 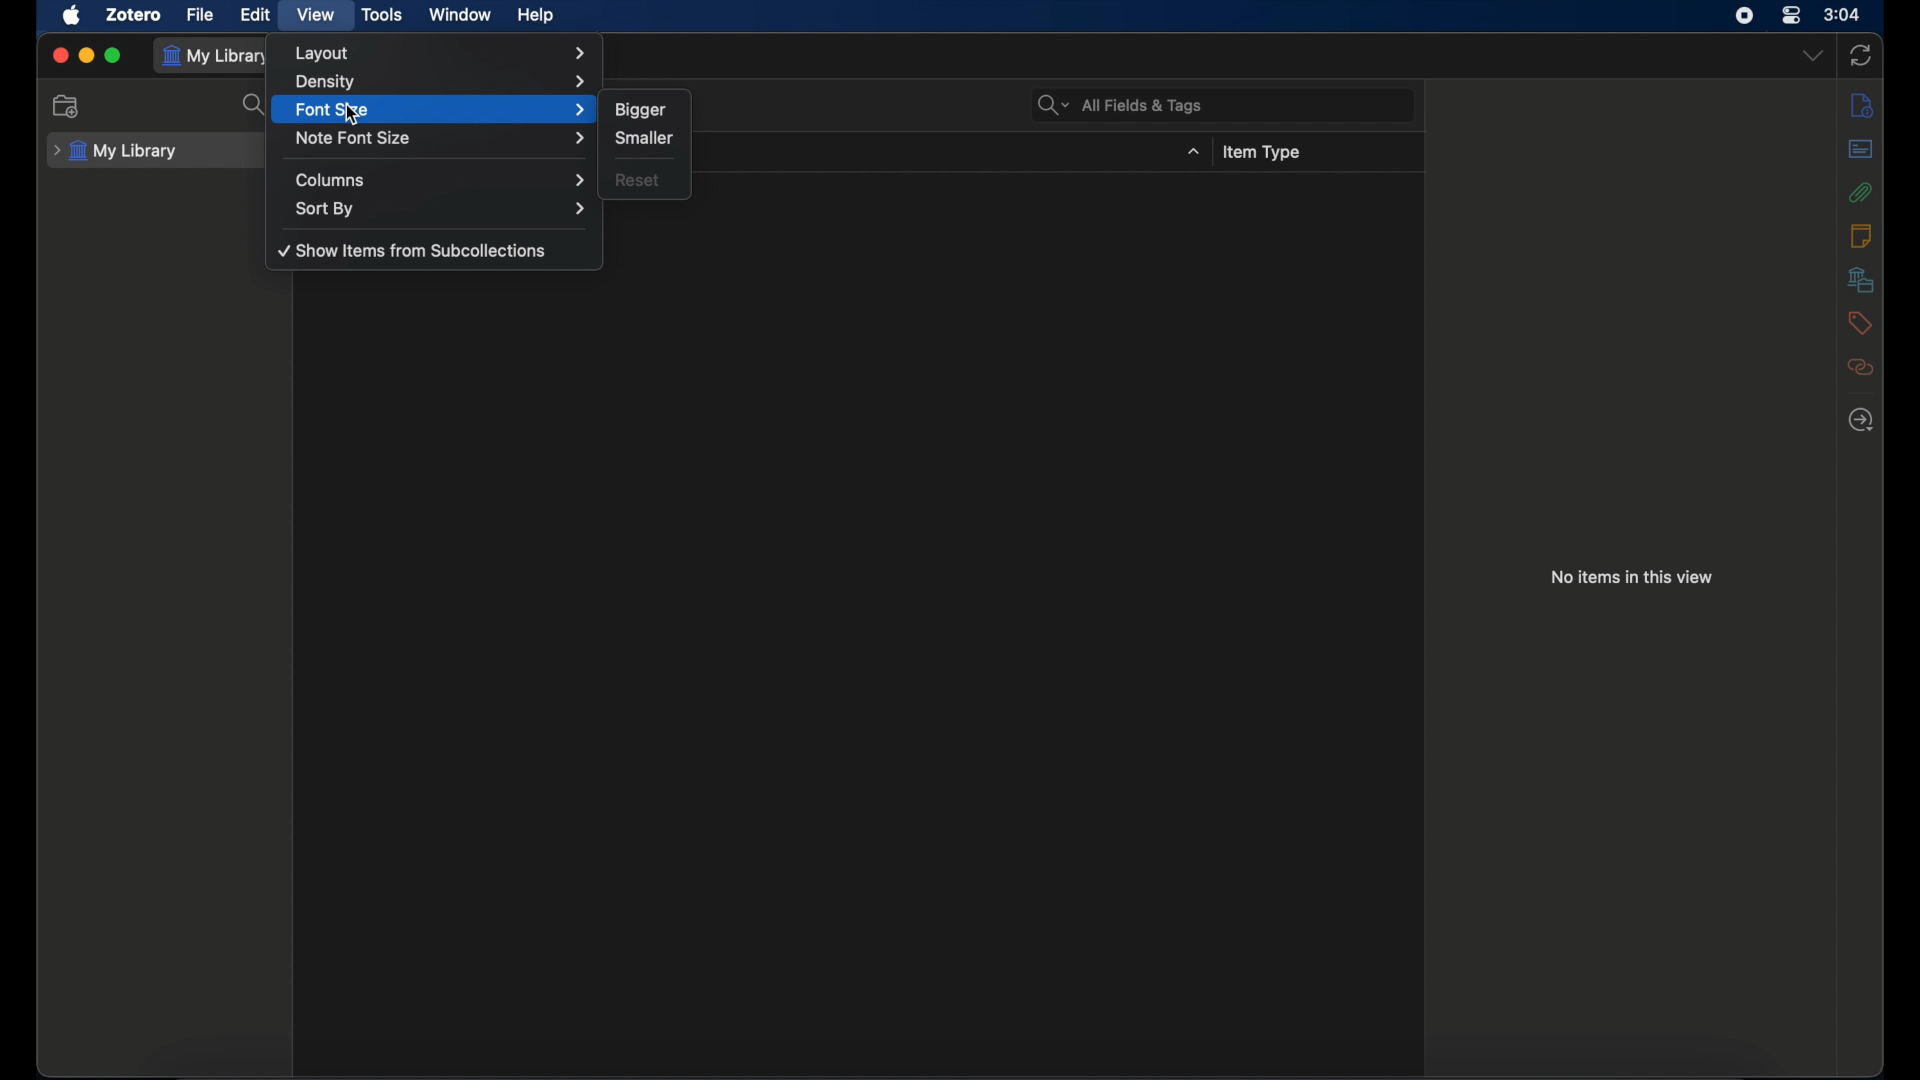 I want to click on items type, so click(x=1262, y=152).